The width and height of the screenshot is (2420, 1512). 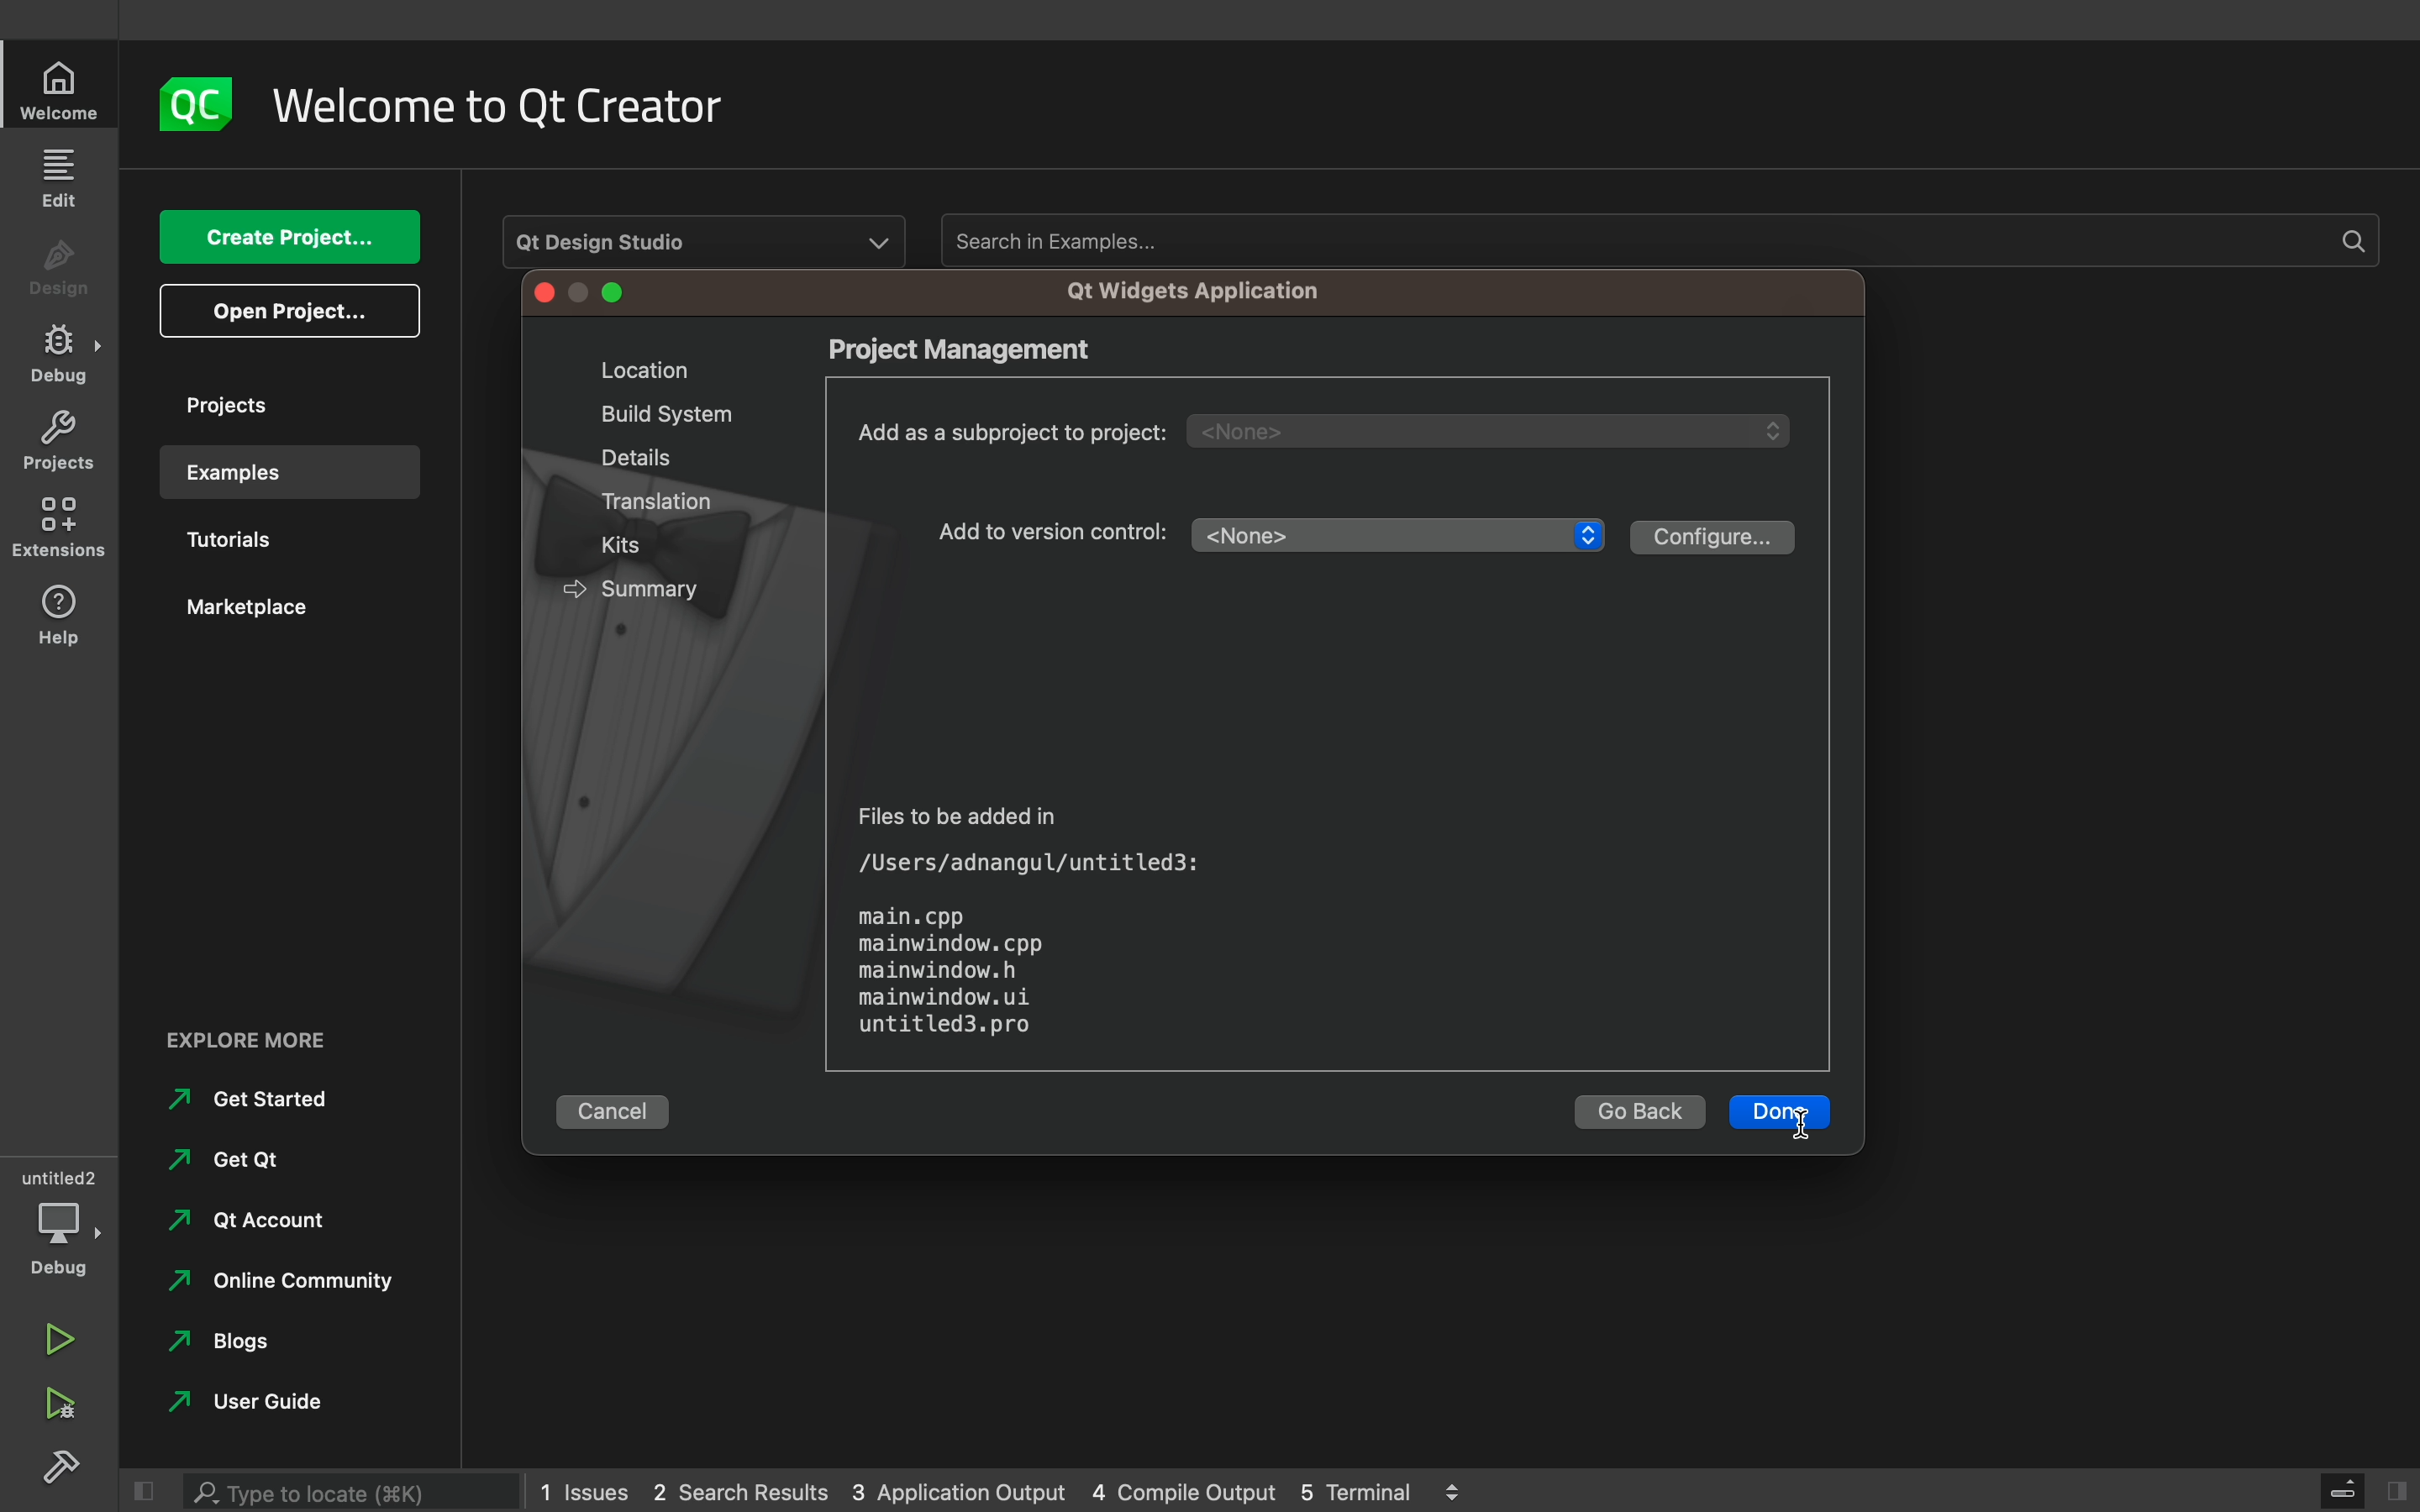 What do you see at coordinates (61, 1338) in the screenshot?
I see `run` at bounding box center [61, 1338].